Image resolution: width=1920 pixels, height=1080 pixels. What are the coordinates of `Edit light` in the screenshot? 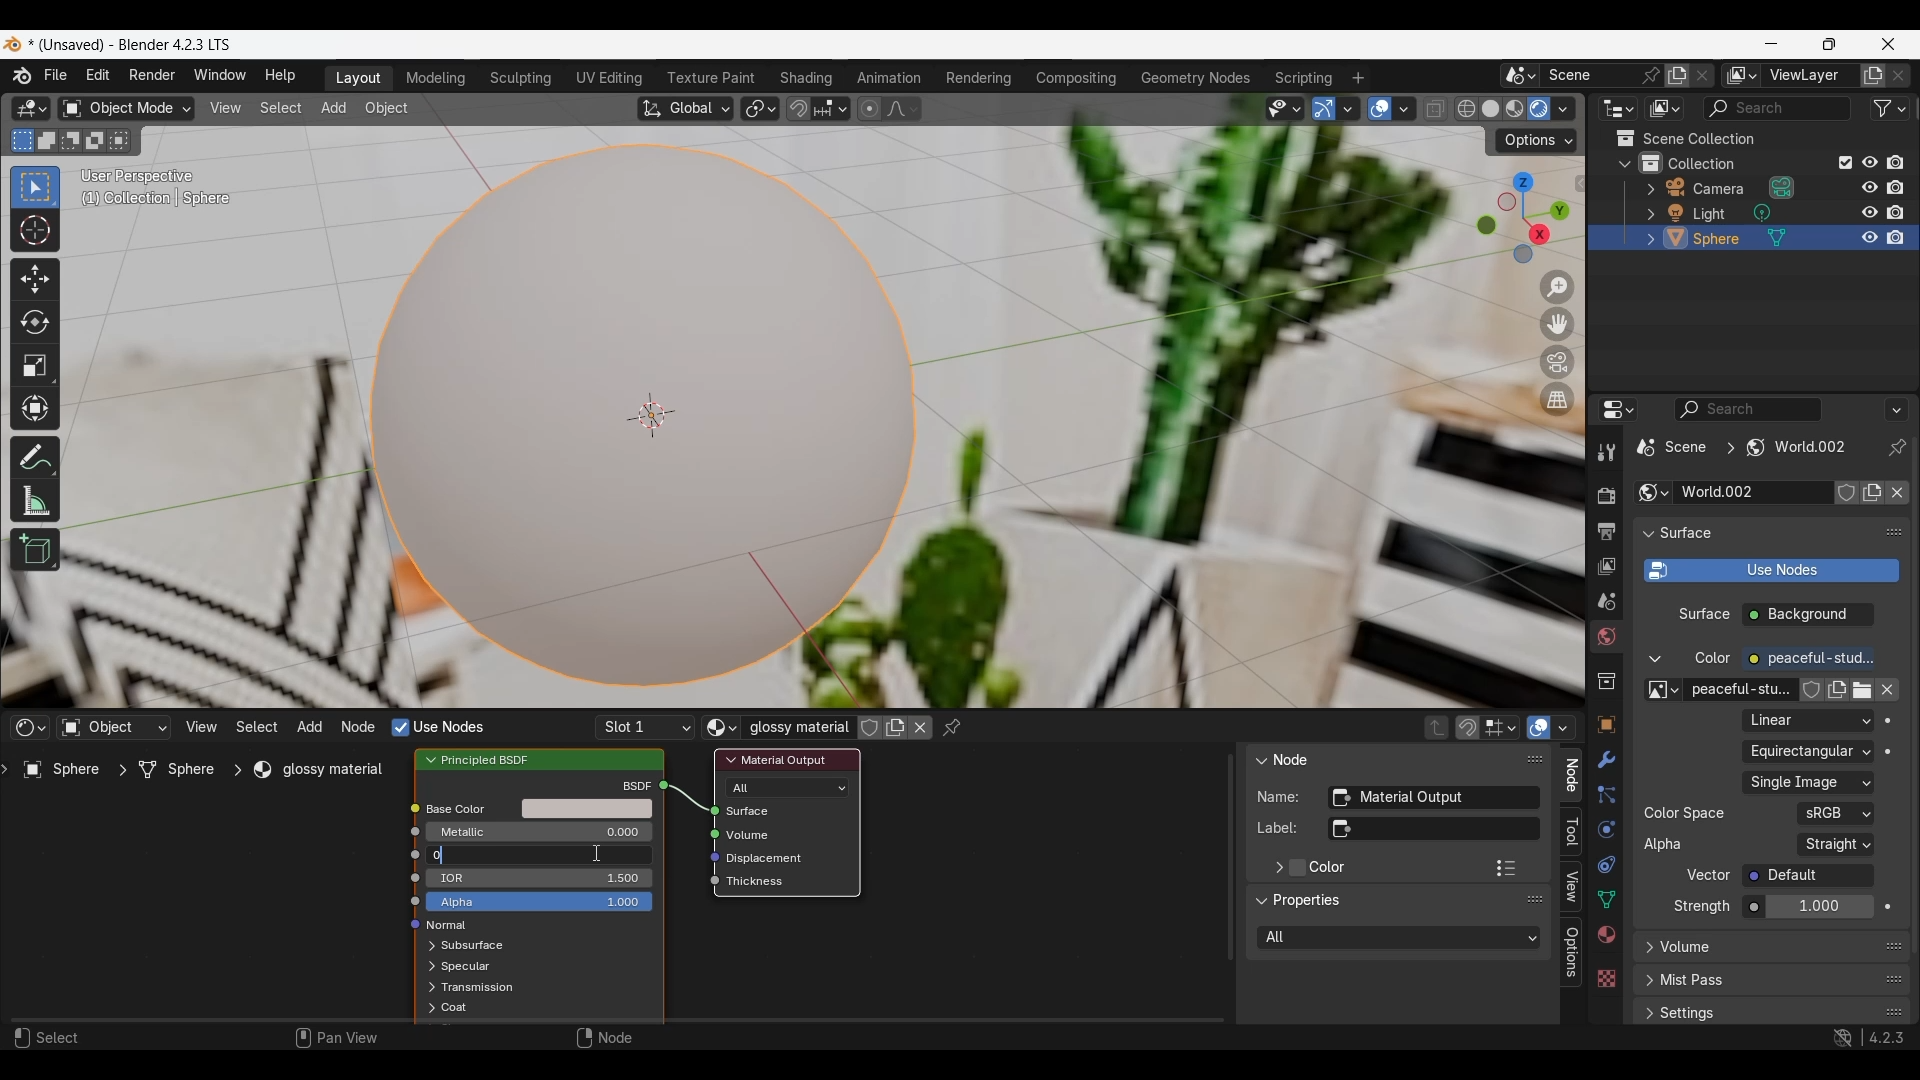 It's located at (1676, 212).